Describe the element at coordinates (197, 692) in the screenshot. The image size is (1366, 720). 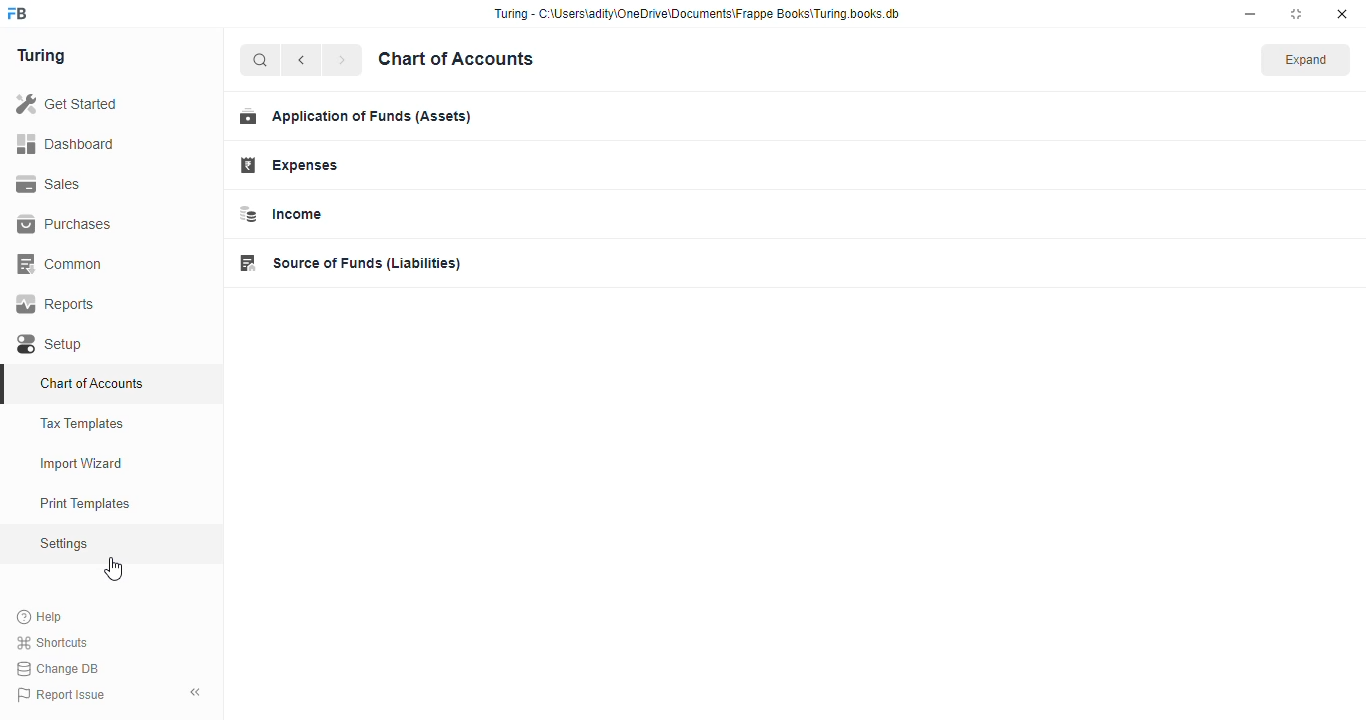
I see `collapse` at that location.